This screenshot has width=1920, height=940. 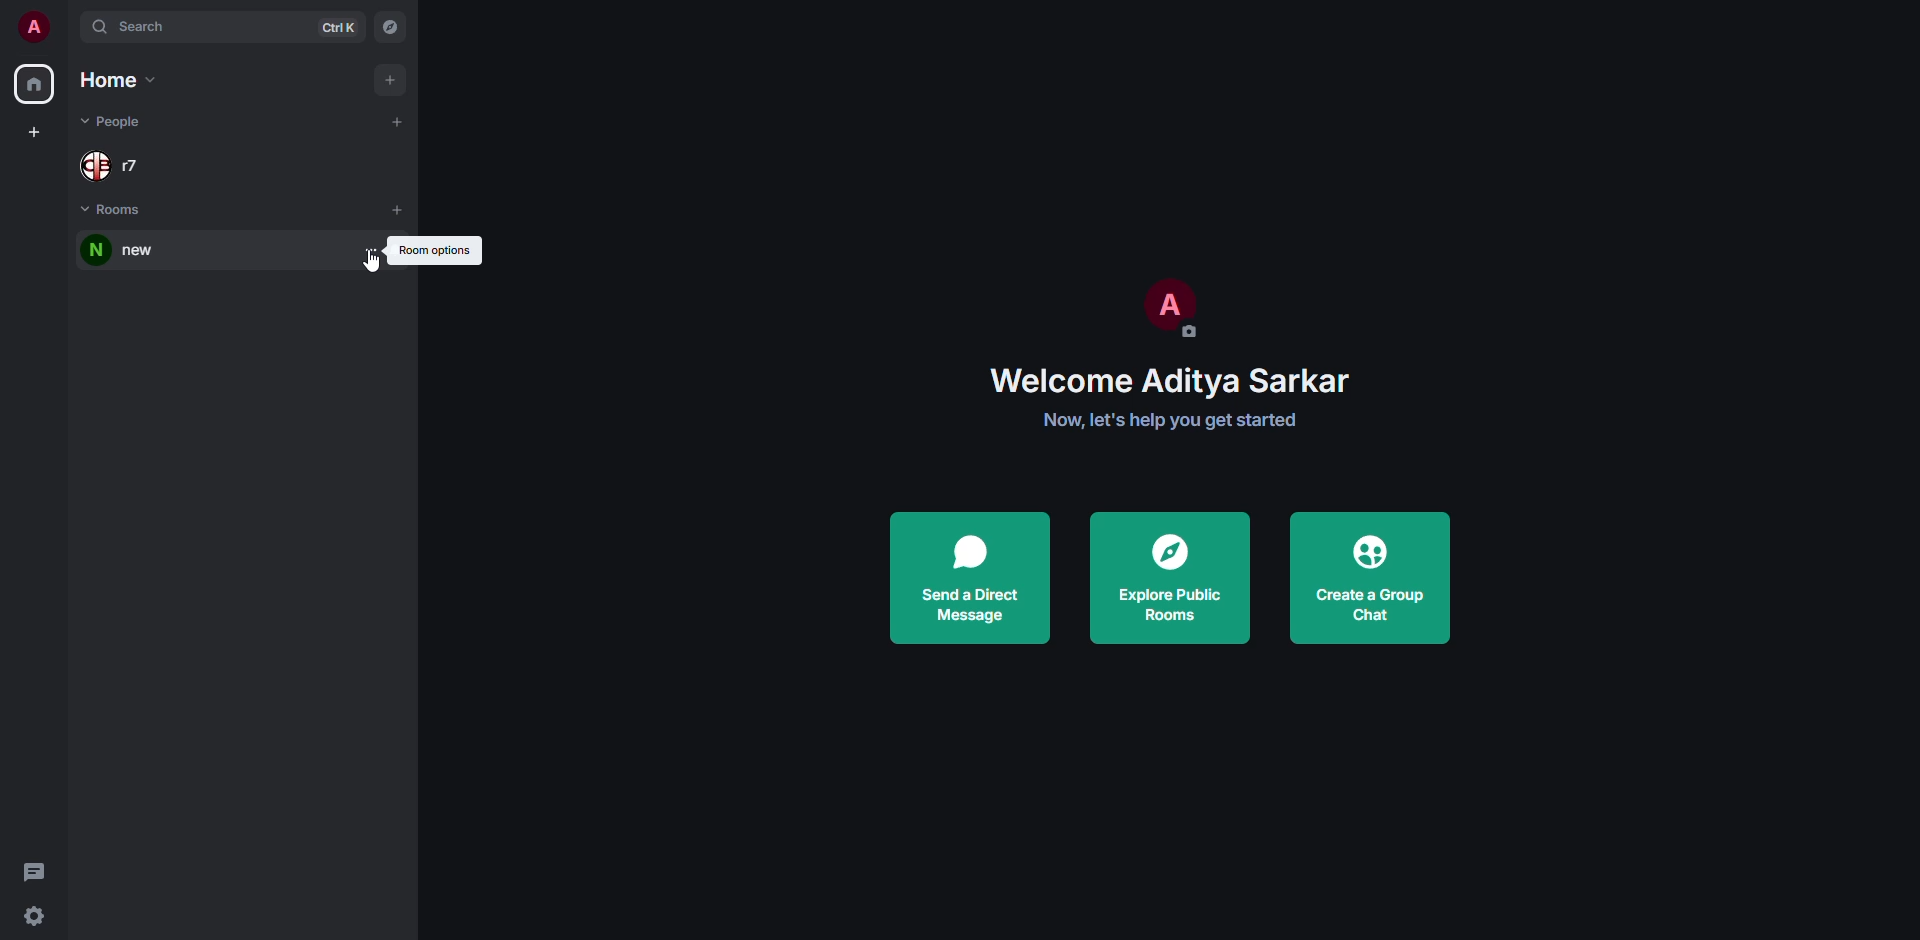 What do you see at coordinates (972, 573) in the screenshot?
I see `send direct message` at bounding box center [972, 573].